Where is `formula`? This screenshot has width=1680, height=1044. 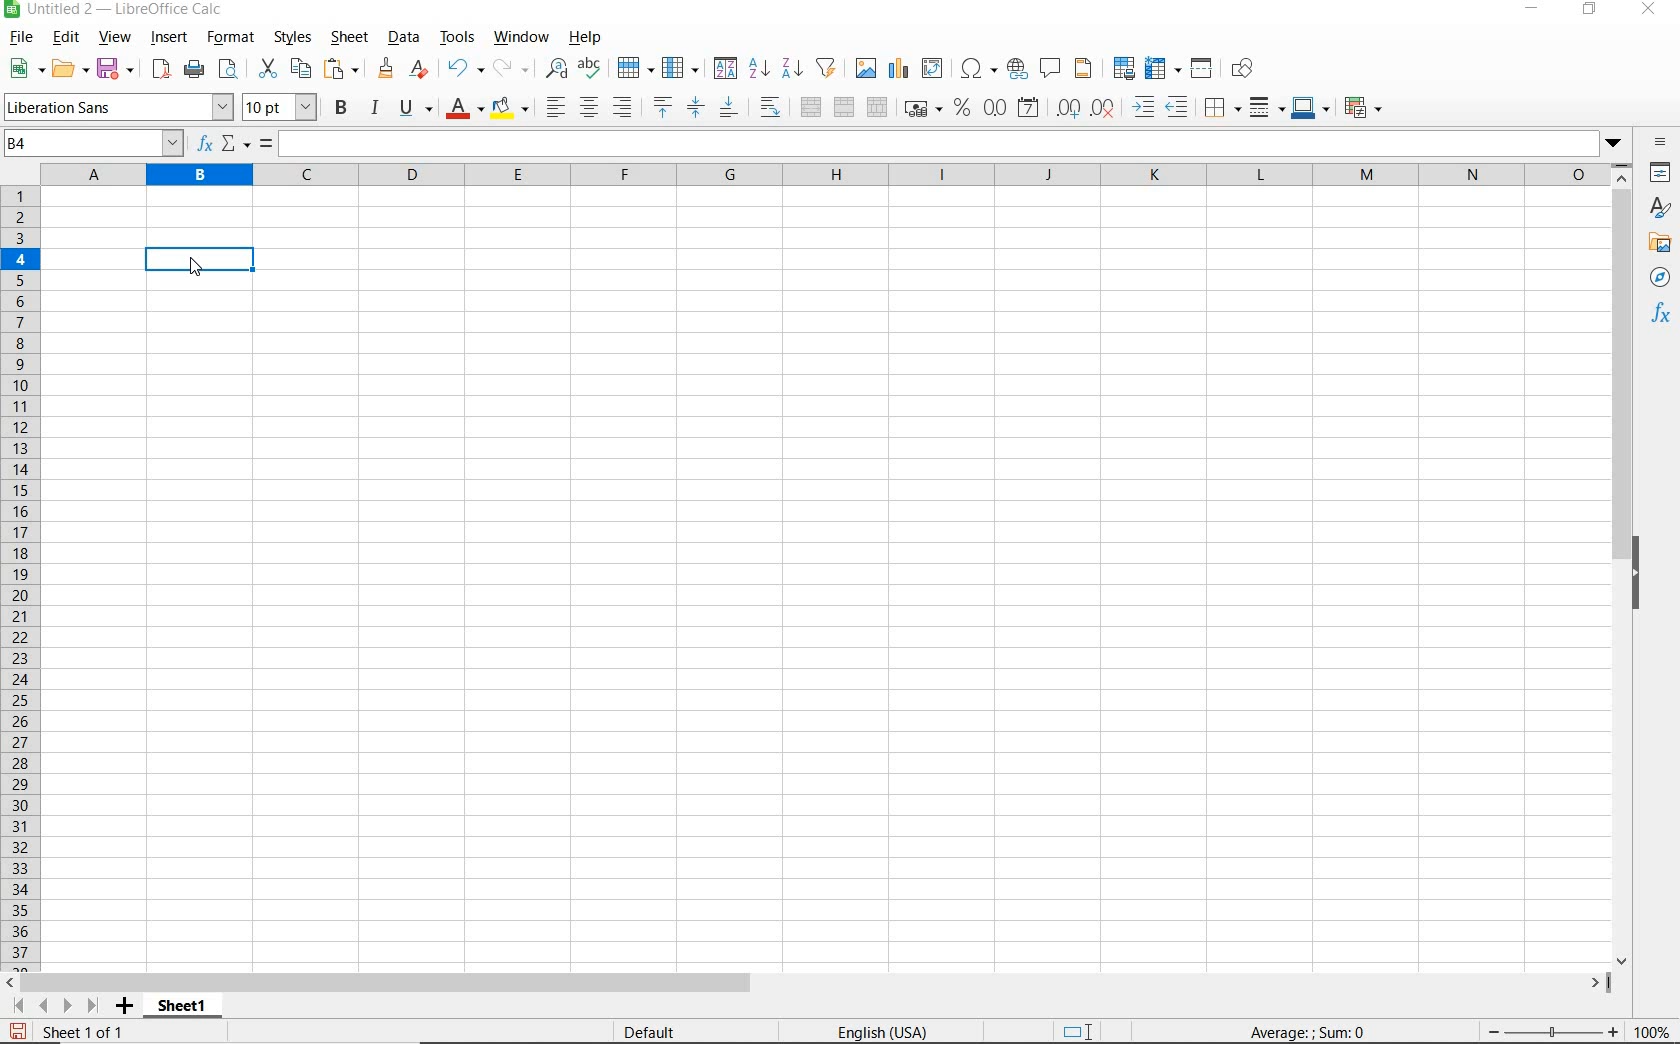 formula is located at coordinates (1308, 1031).